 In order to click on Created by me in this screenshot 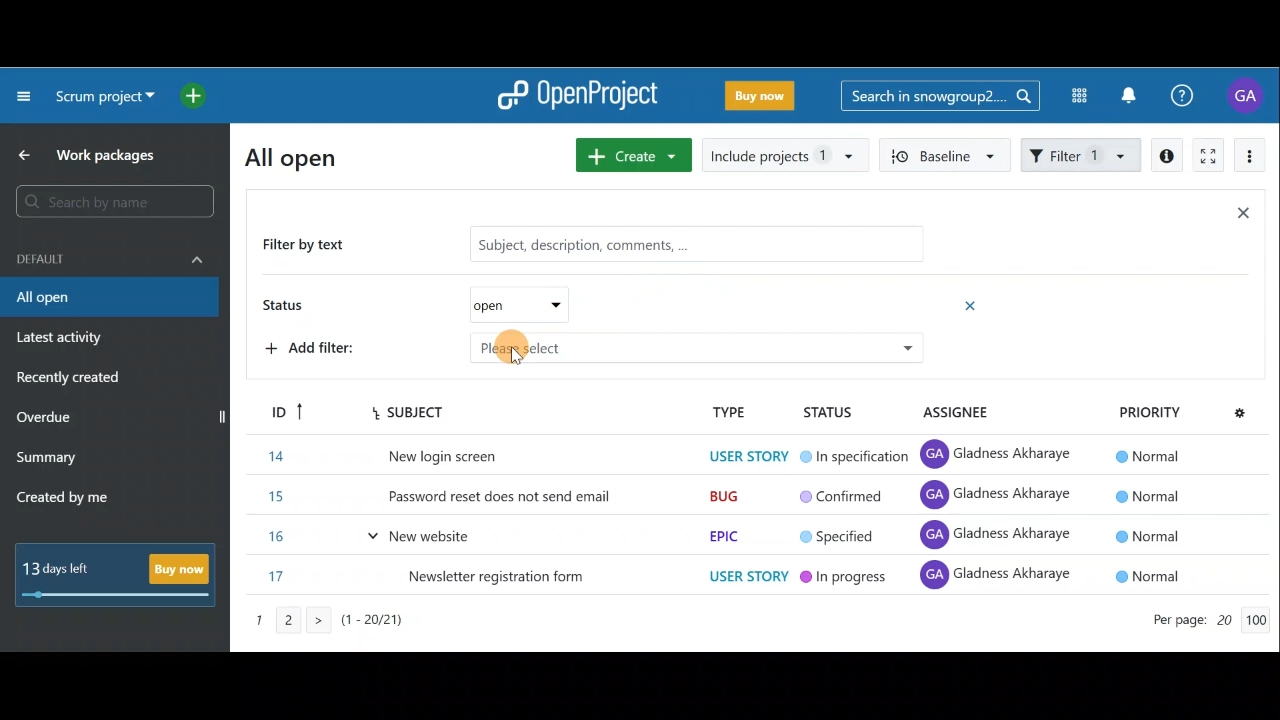, I will do `click(74, 500)`.